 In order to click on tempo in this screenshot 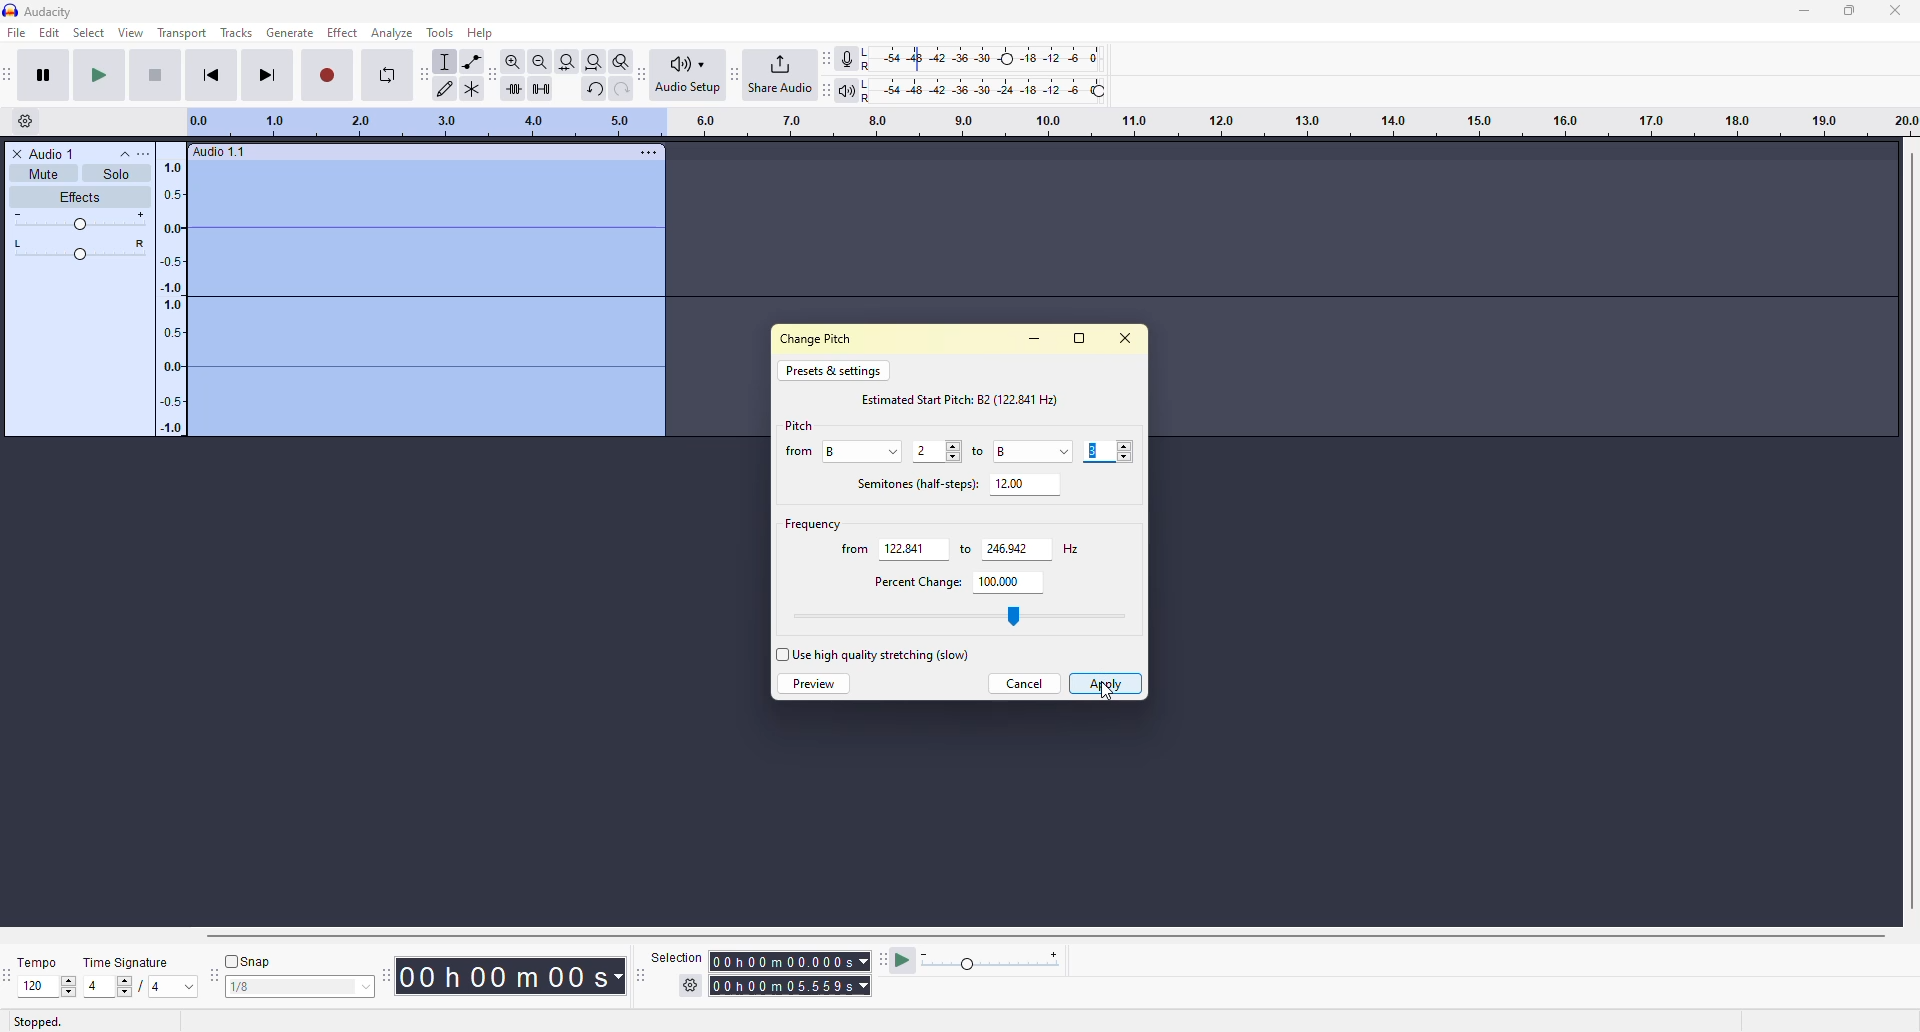, I will do `click(42, 961)`.